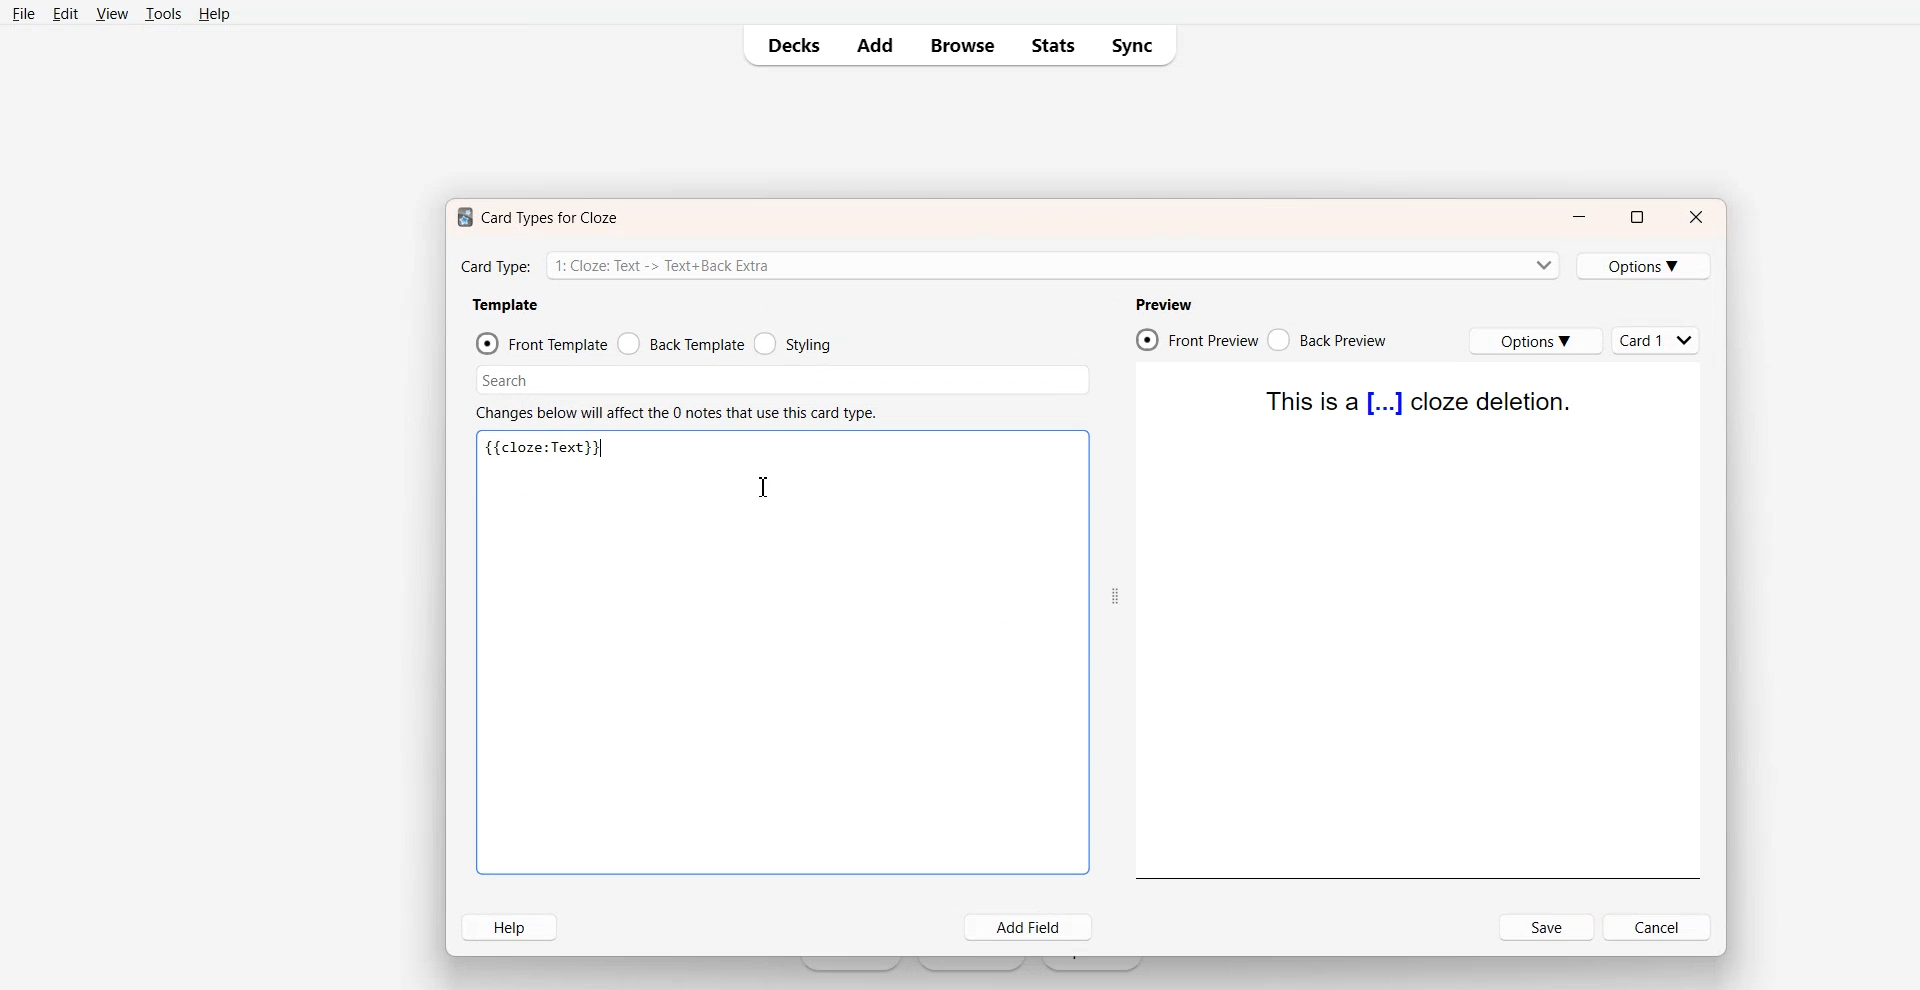  I want to click on Front Template, so click(541, 343).